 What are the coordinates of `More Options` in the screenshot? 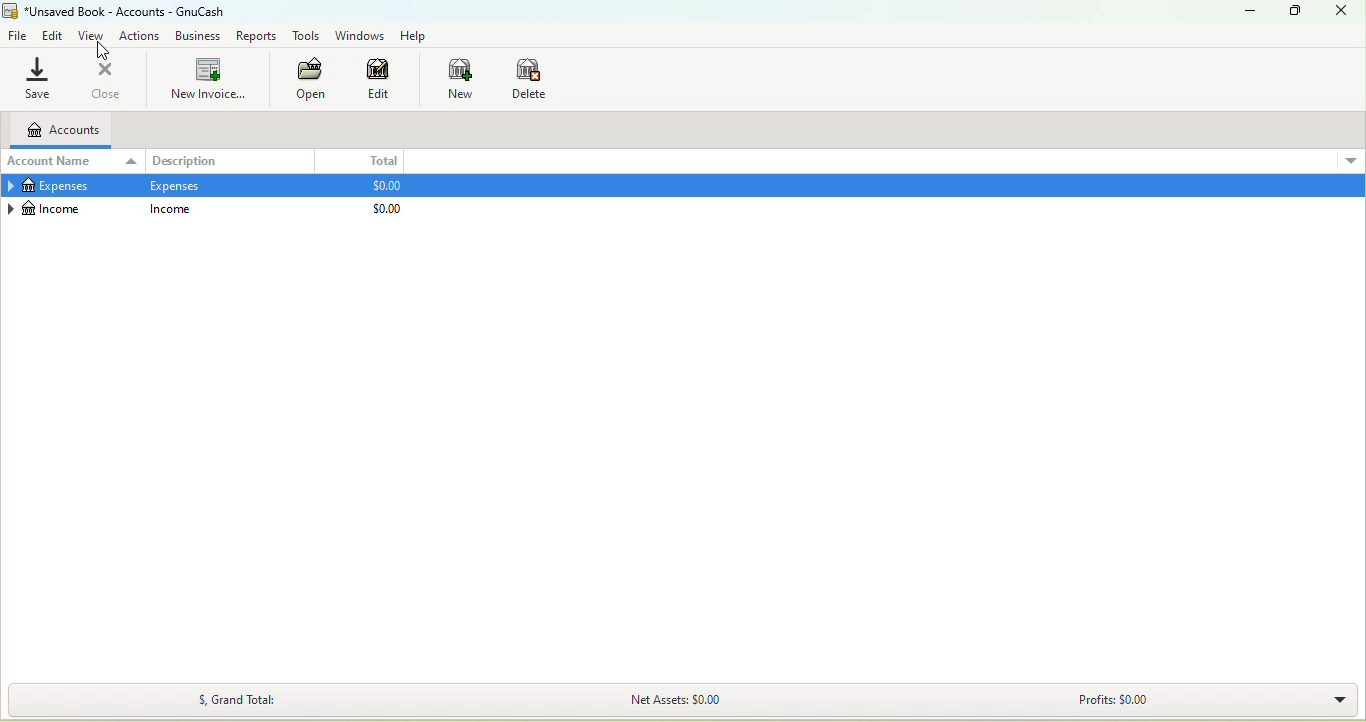 It's located at (1351, 159).